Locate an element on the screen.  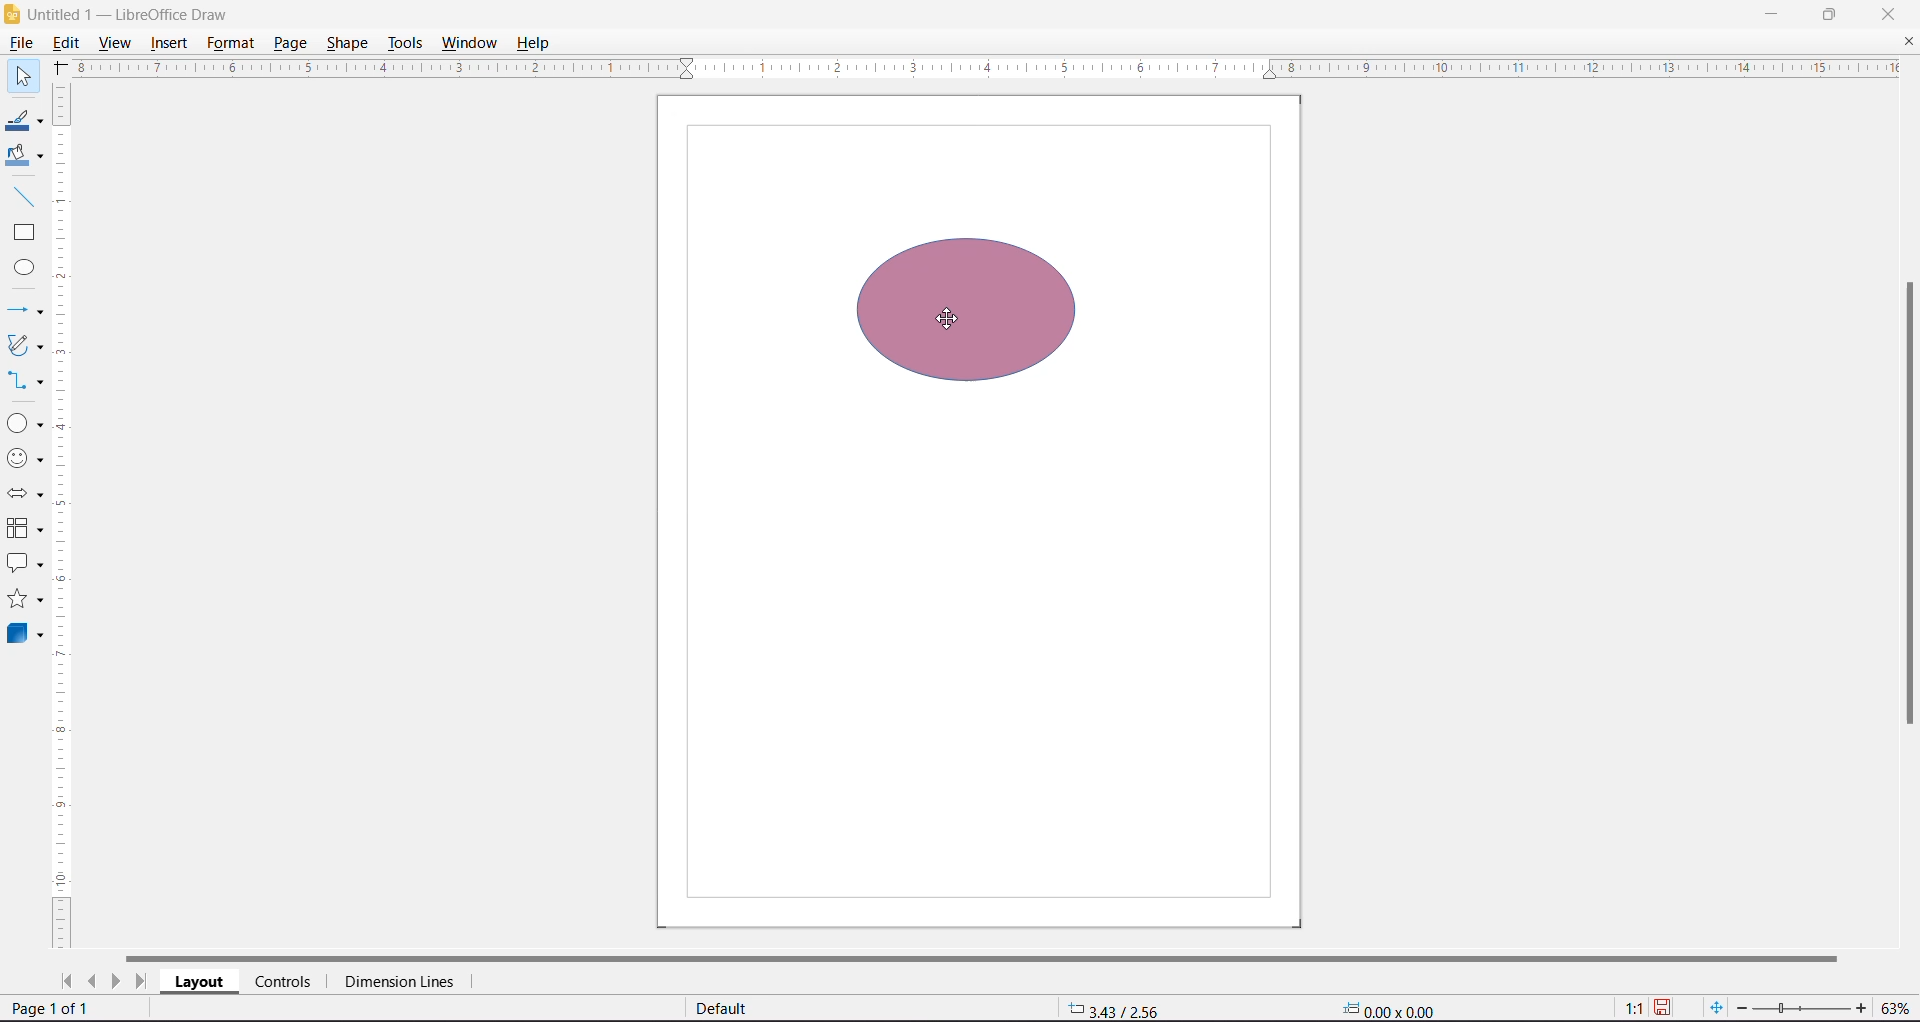
Dimension Lines is located at coordinates (404, 982).